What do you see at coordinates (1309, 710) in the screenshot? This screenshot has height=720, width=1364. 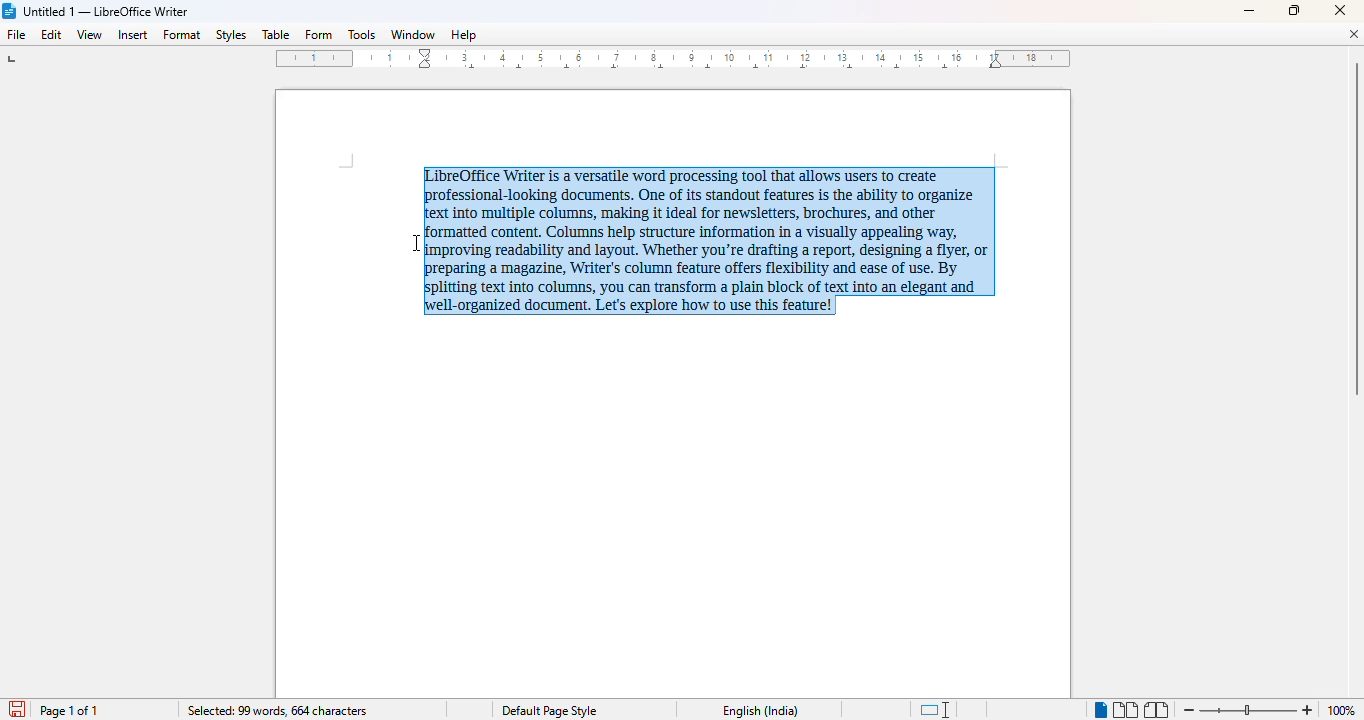 I see `zoom in` at bounding box center [1309, 710].